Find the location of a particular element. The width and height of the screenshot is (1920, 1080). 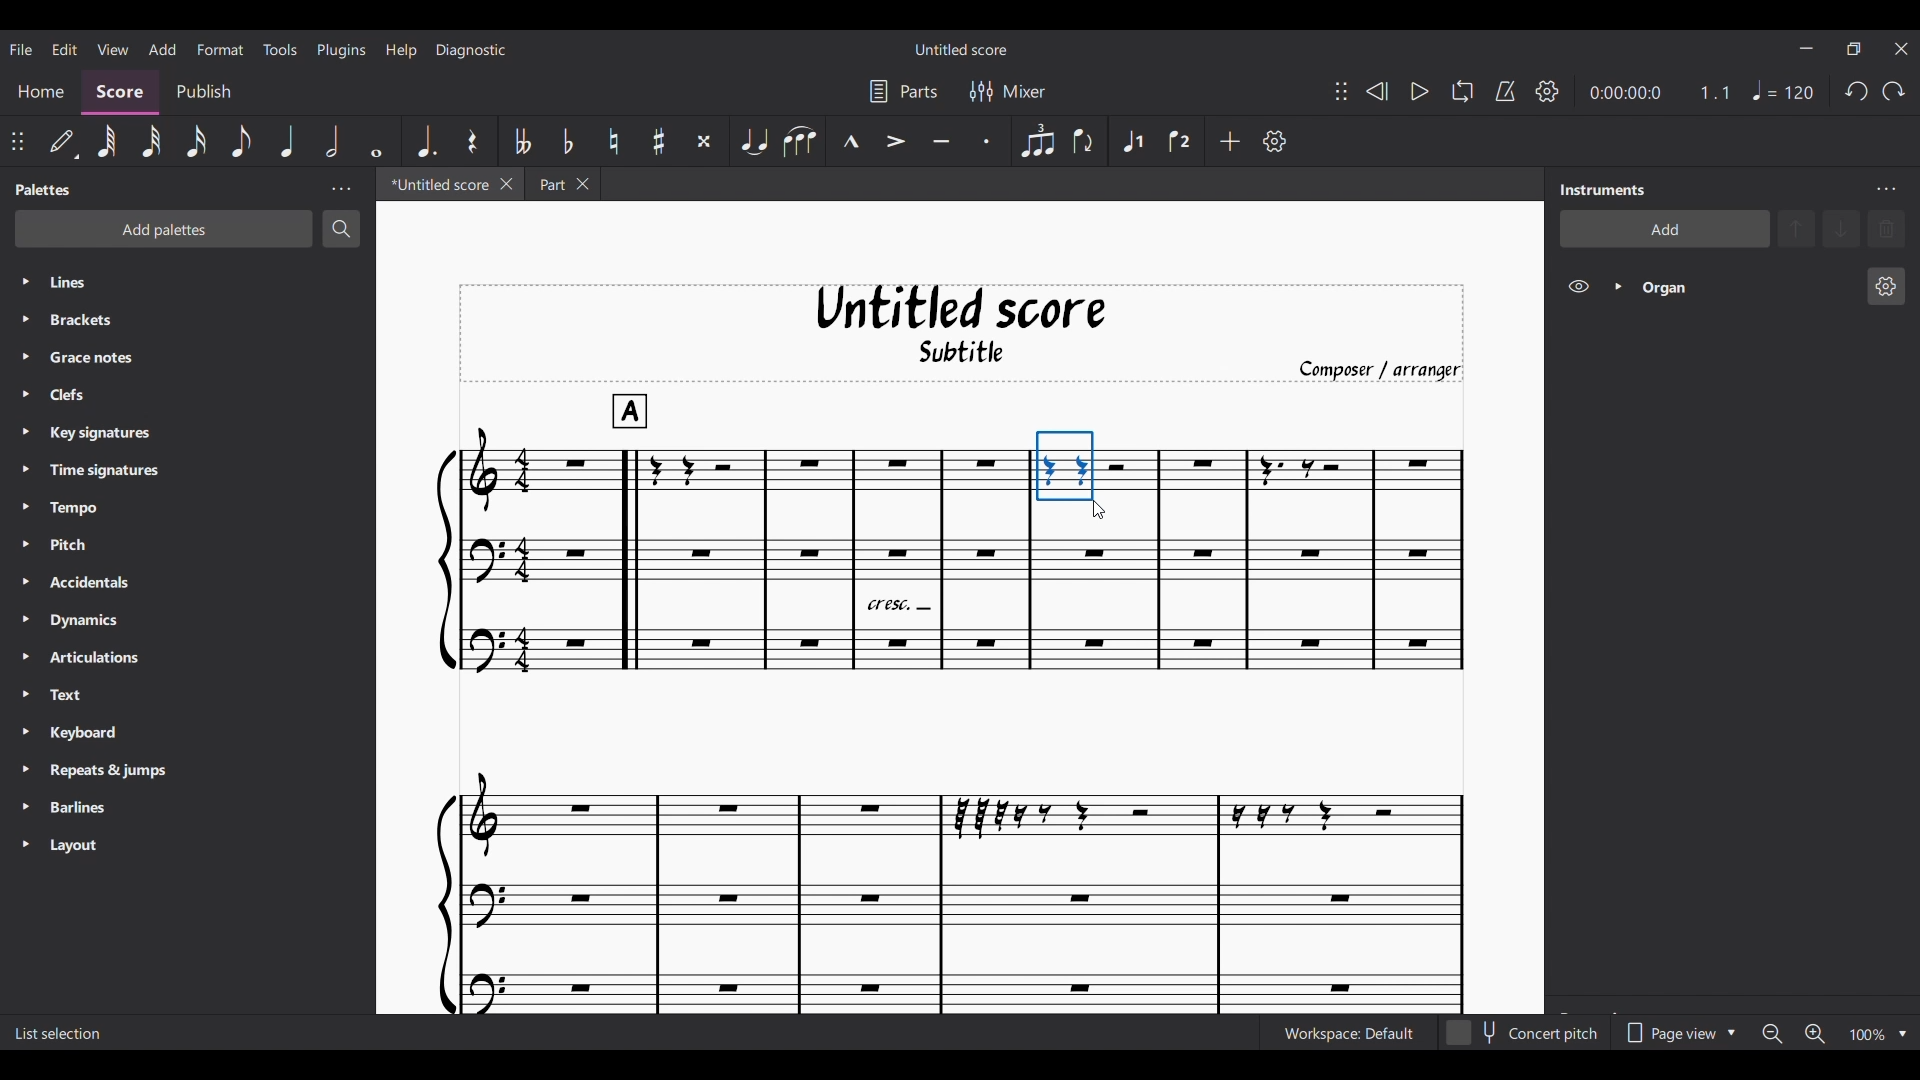

Voice 1 is located at coordinates (1133, 142).